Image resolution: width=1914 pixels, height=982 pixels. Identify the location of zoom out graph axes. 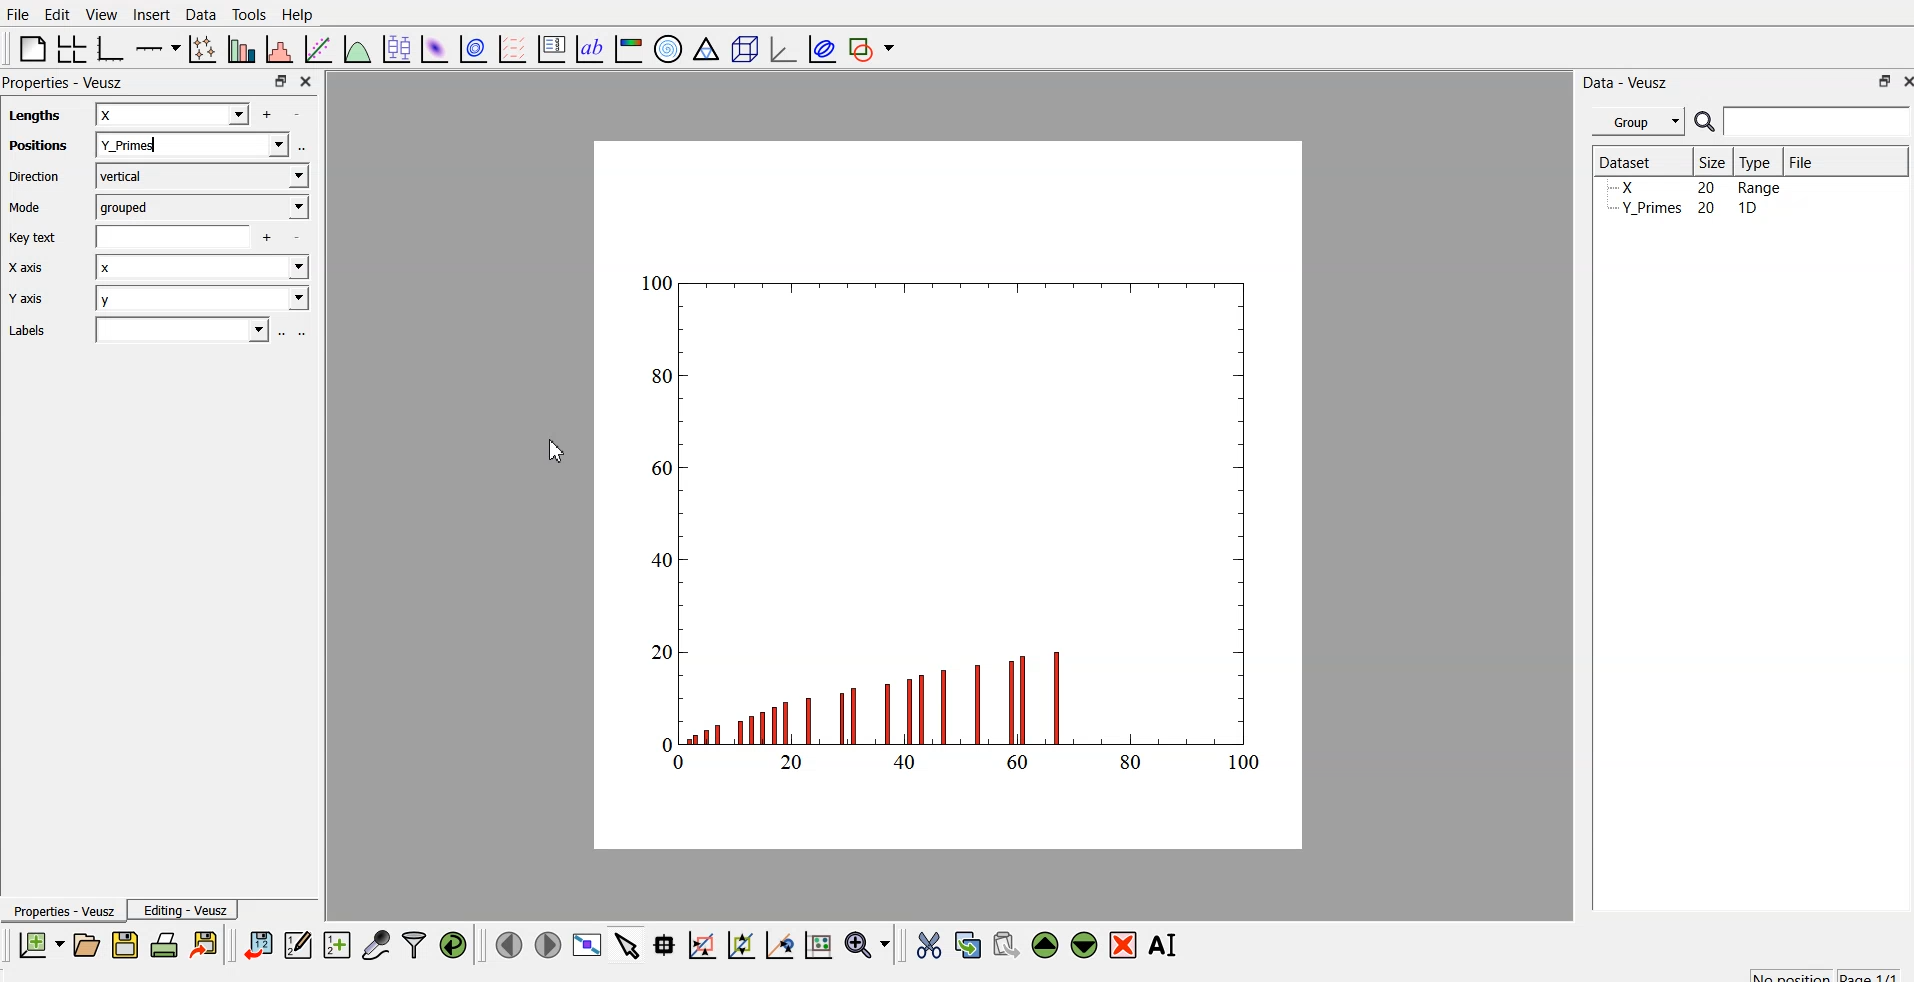
(777, 944).